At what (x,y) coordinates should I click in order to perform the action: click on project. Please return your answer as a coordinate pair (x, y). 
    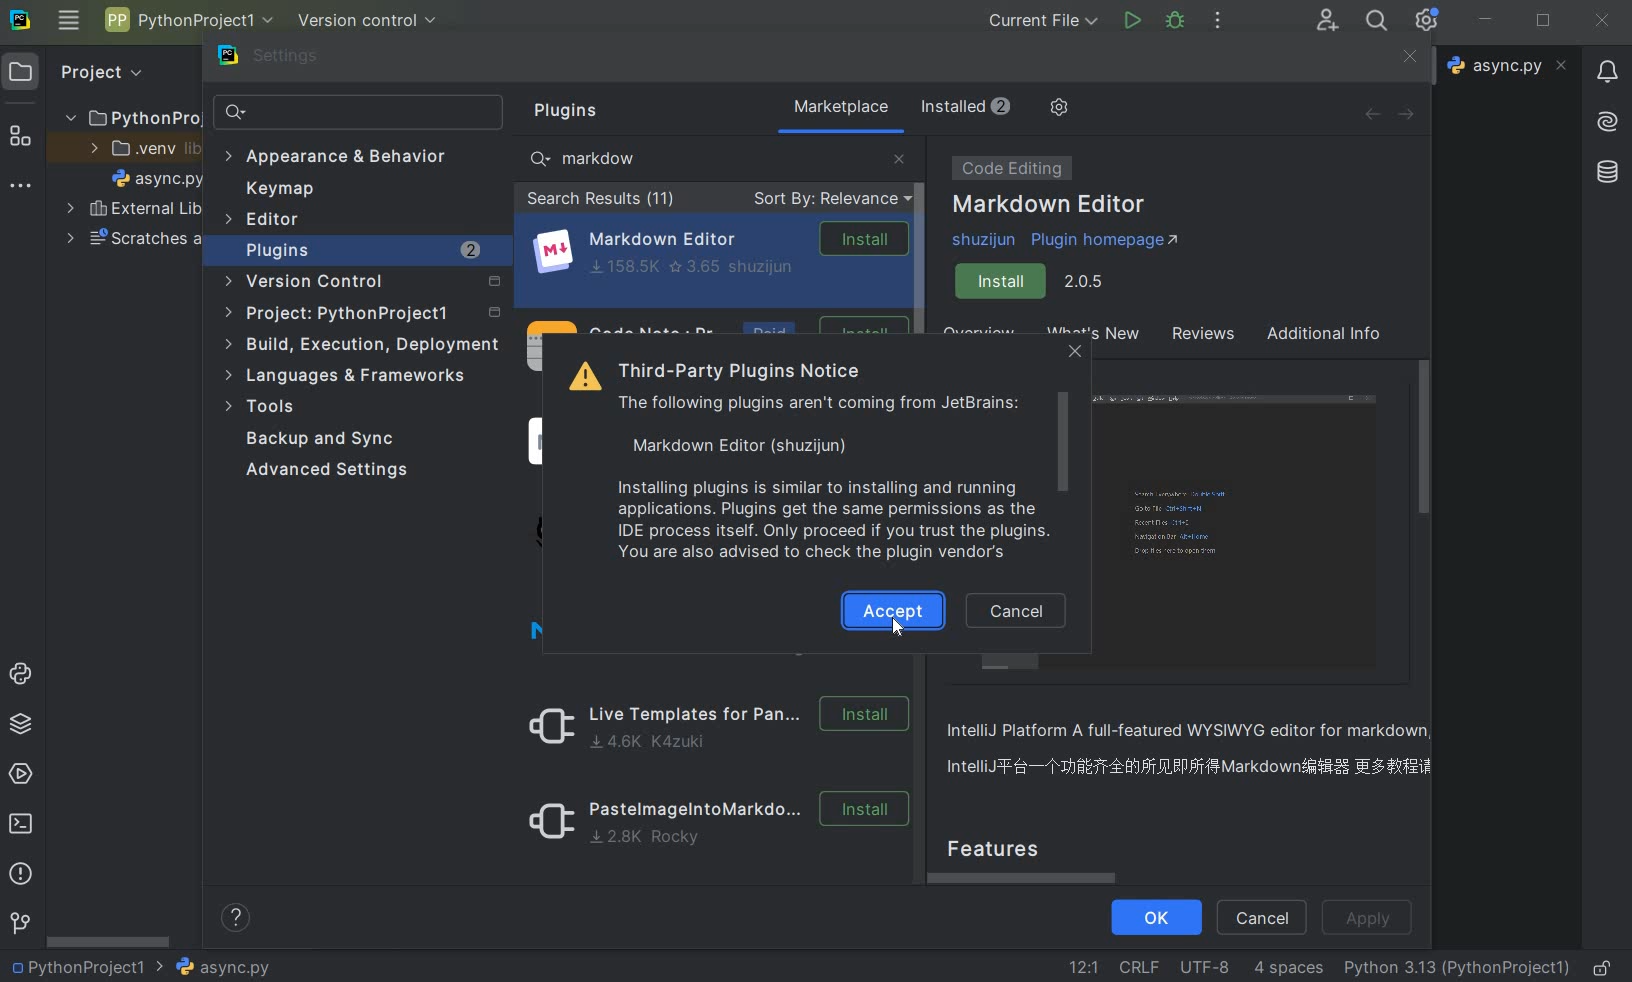
    Looking at the image, I should click on (360, 315).